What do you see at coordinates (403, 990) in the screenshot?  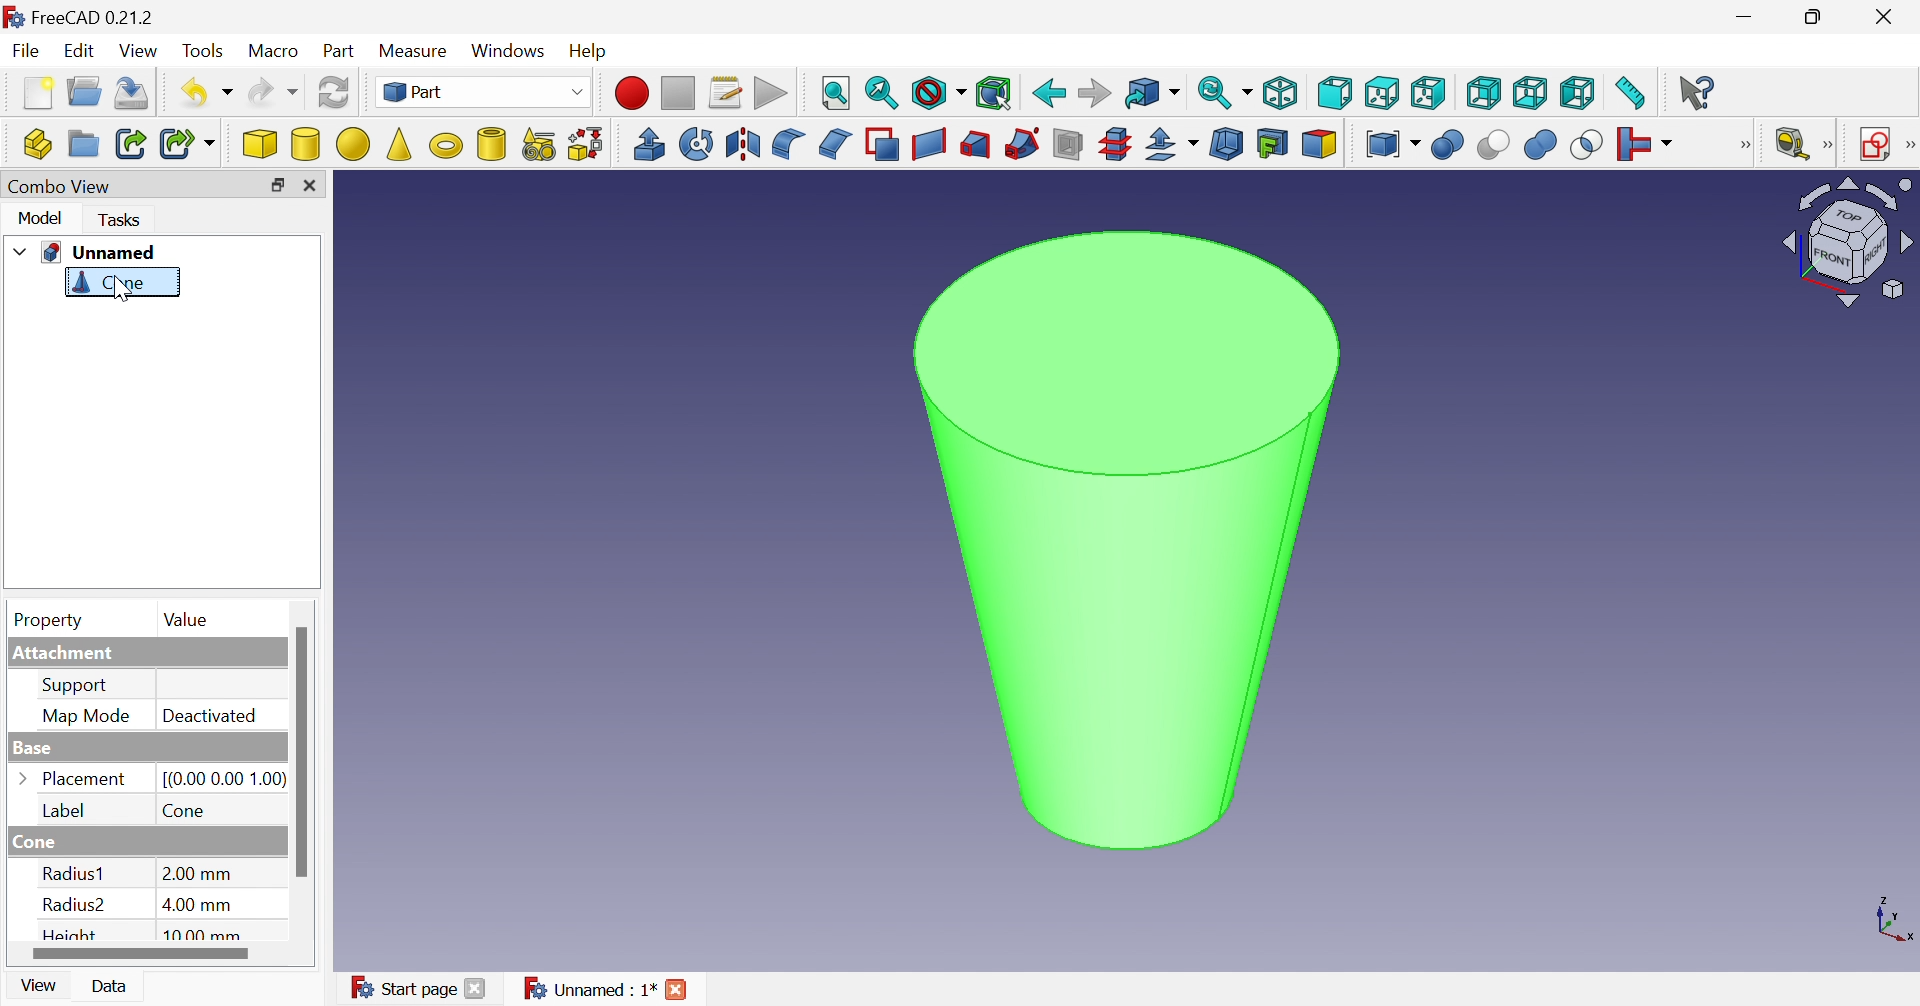 I see `Start page` at bounding box center [403, 990].